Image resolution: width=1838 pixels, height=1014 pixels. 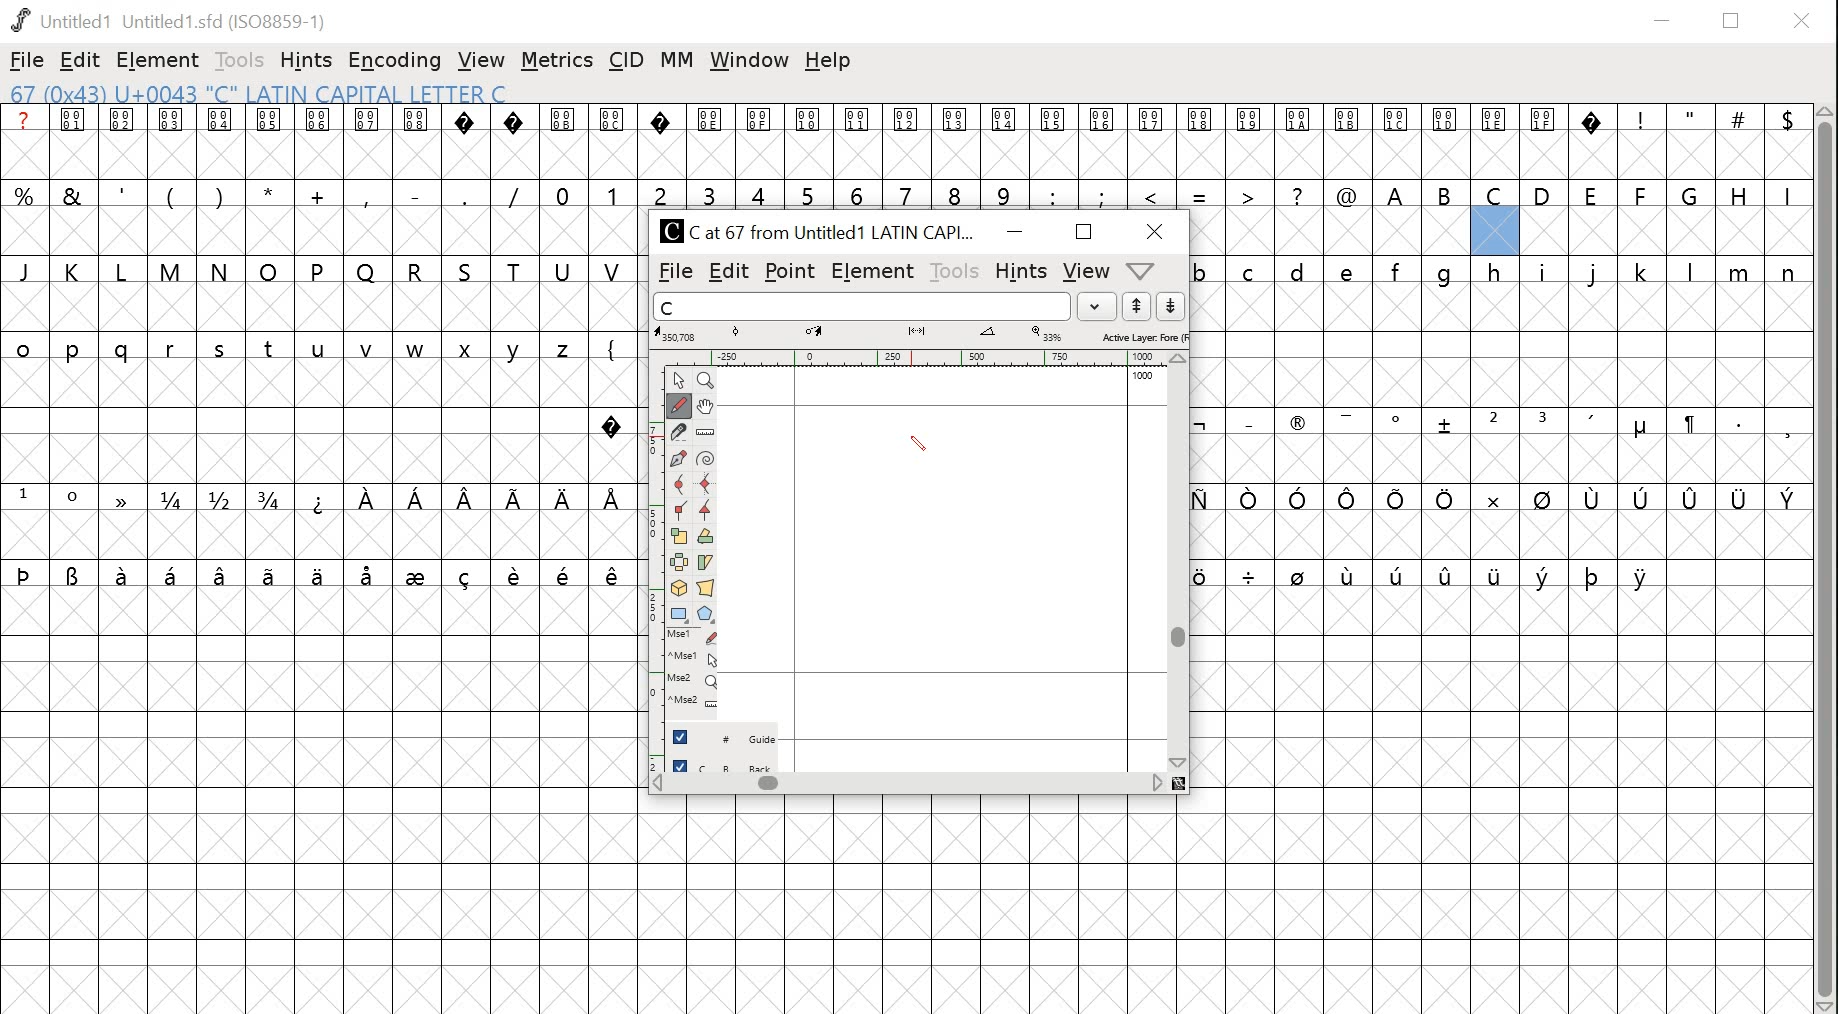 What do you see at coordinates (918, 355) in the screenshot?
I see `ruler` at bounding box center [918, 355].